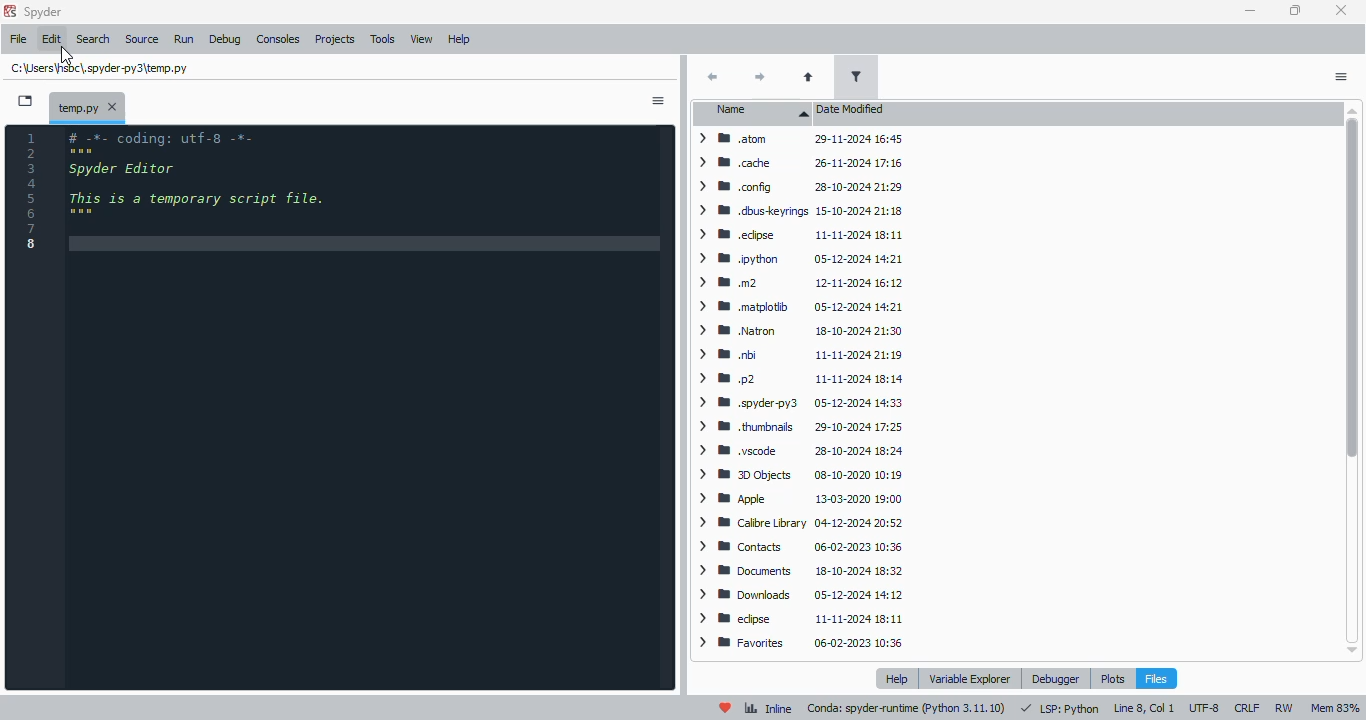 This screenshot has width=1366, height=720. Describe the element at coordinates (906, 708) in the screenshot. I see `conda: spyder-runtime (python 3. 11. 10)` at that location.